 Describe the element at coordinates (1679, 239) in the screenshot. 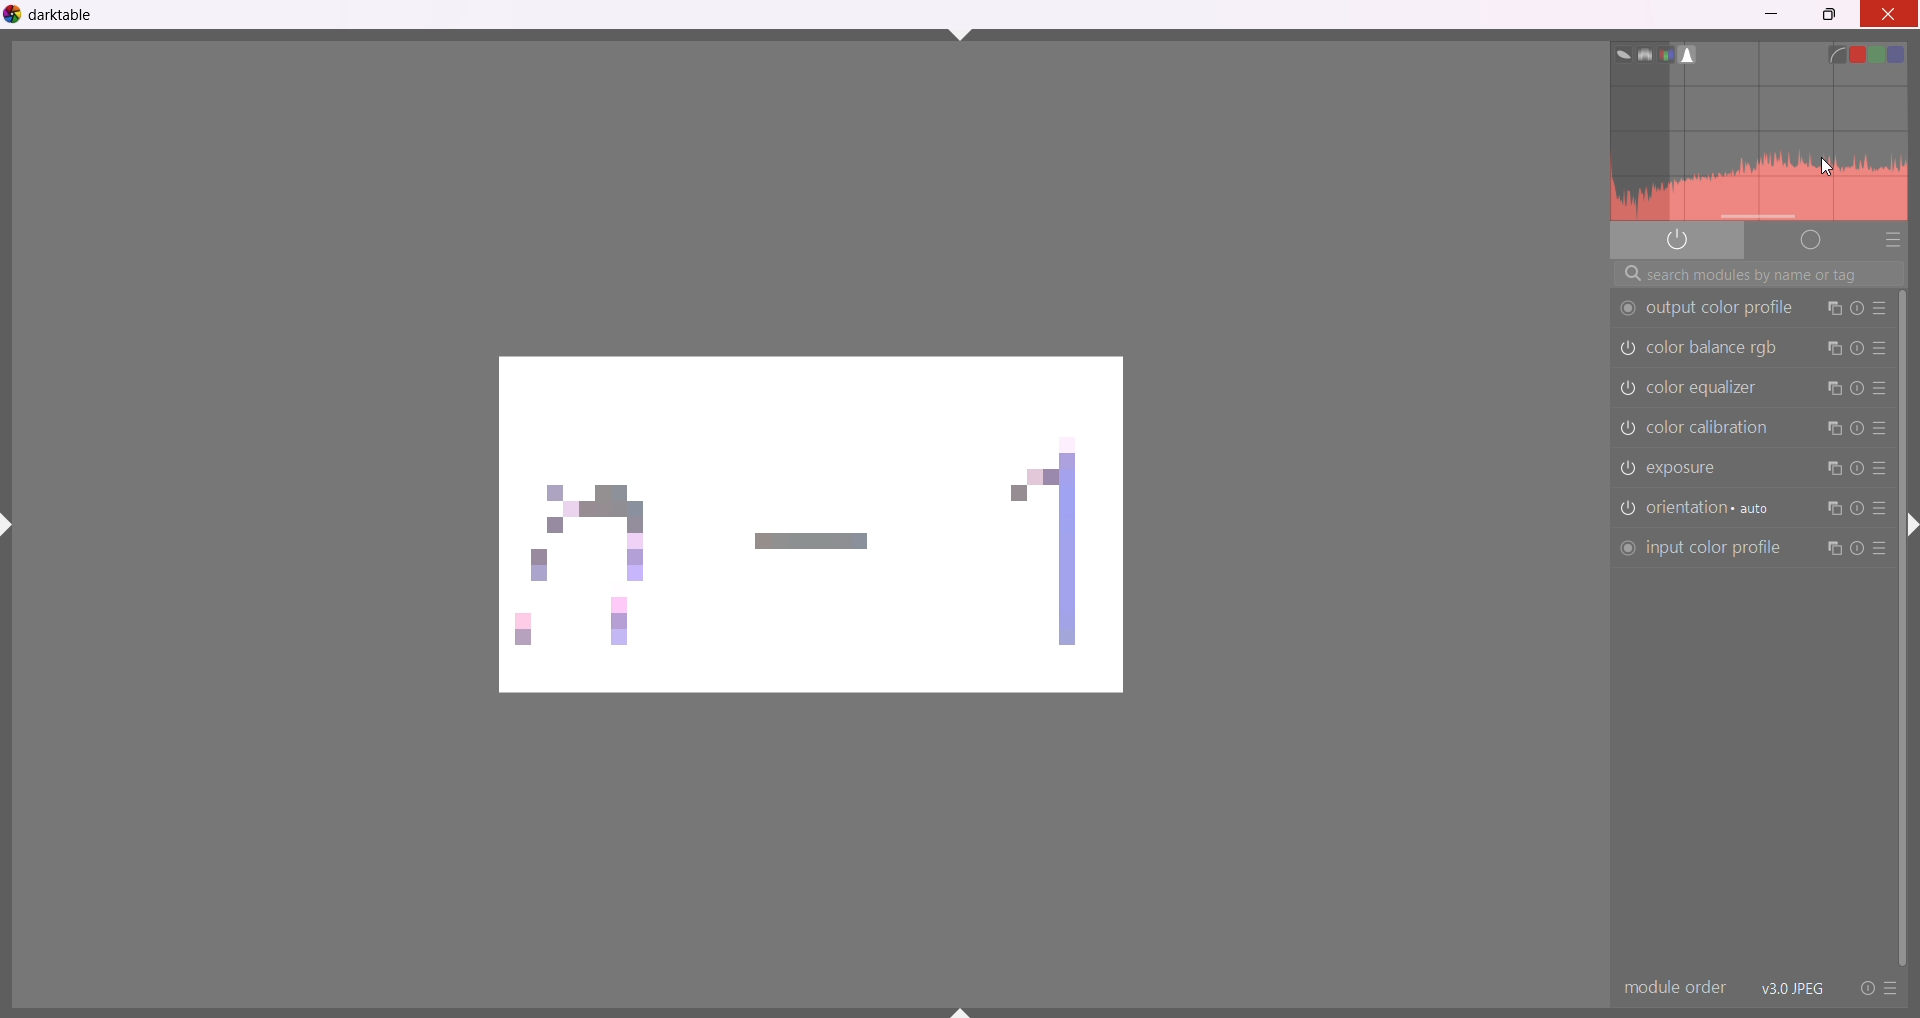

I see `active` at that location.